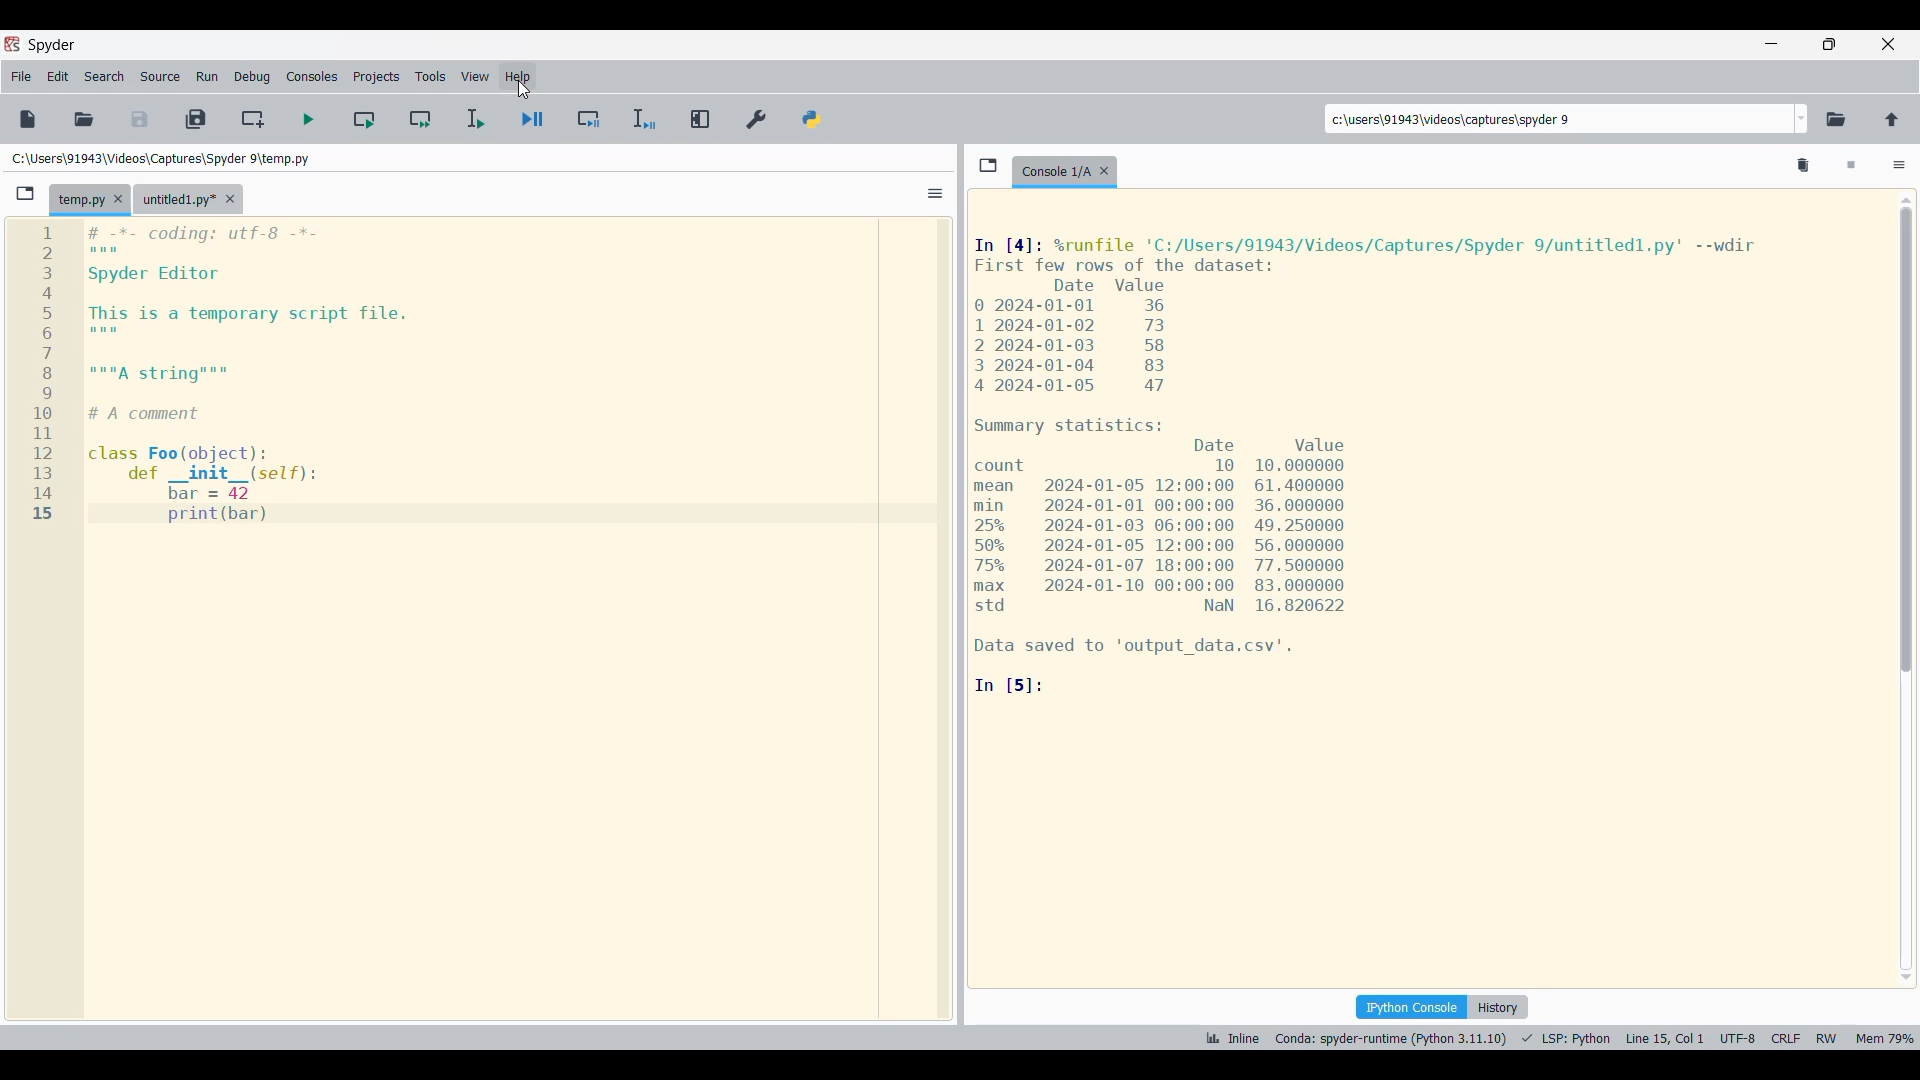 The image size is (1920, 1080). What do you see at coordinates (430, 76) in the screenshot?
I see `Tools menu` at bounding box center [430, 76].